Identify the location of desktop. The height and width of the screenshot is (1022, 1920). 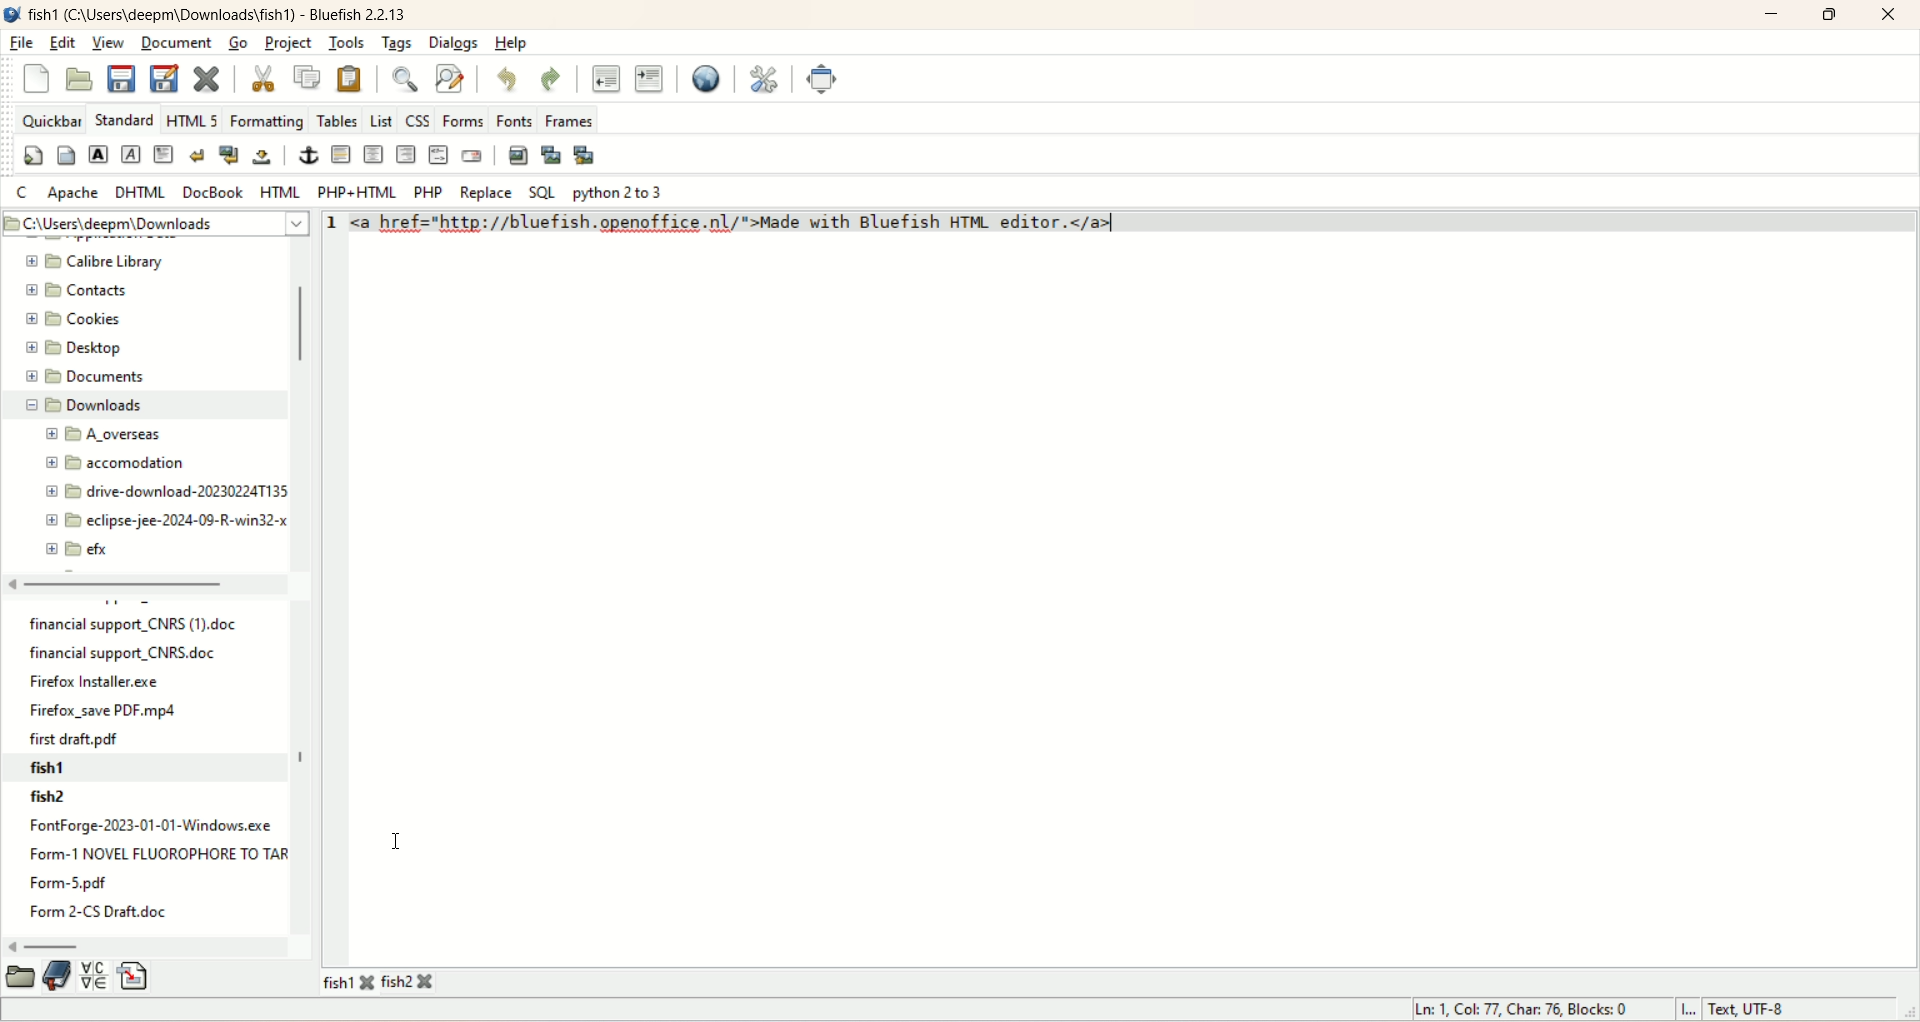
(78, 352).